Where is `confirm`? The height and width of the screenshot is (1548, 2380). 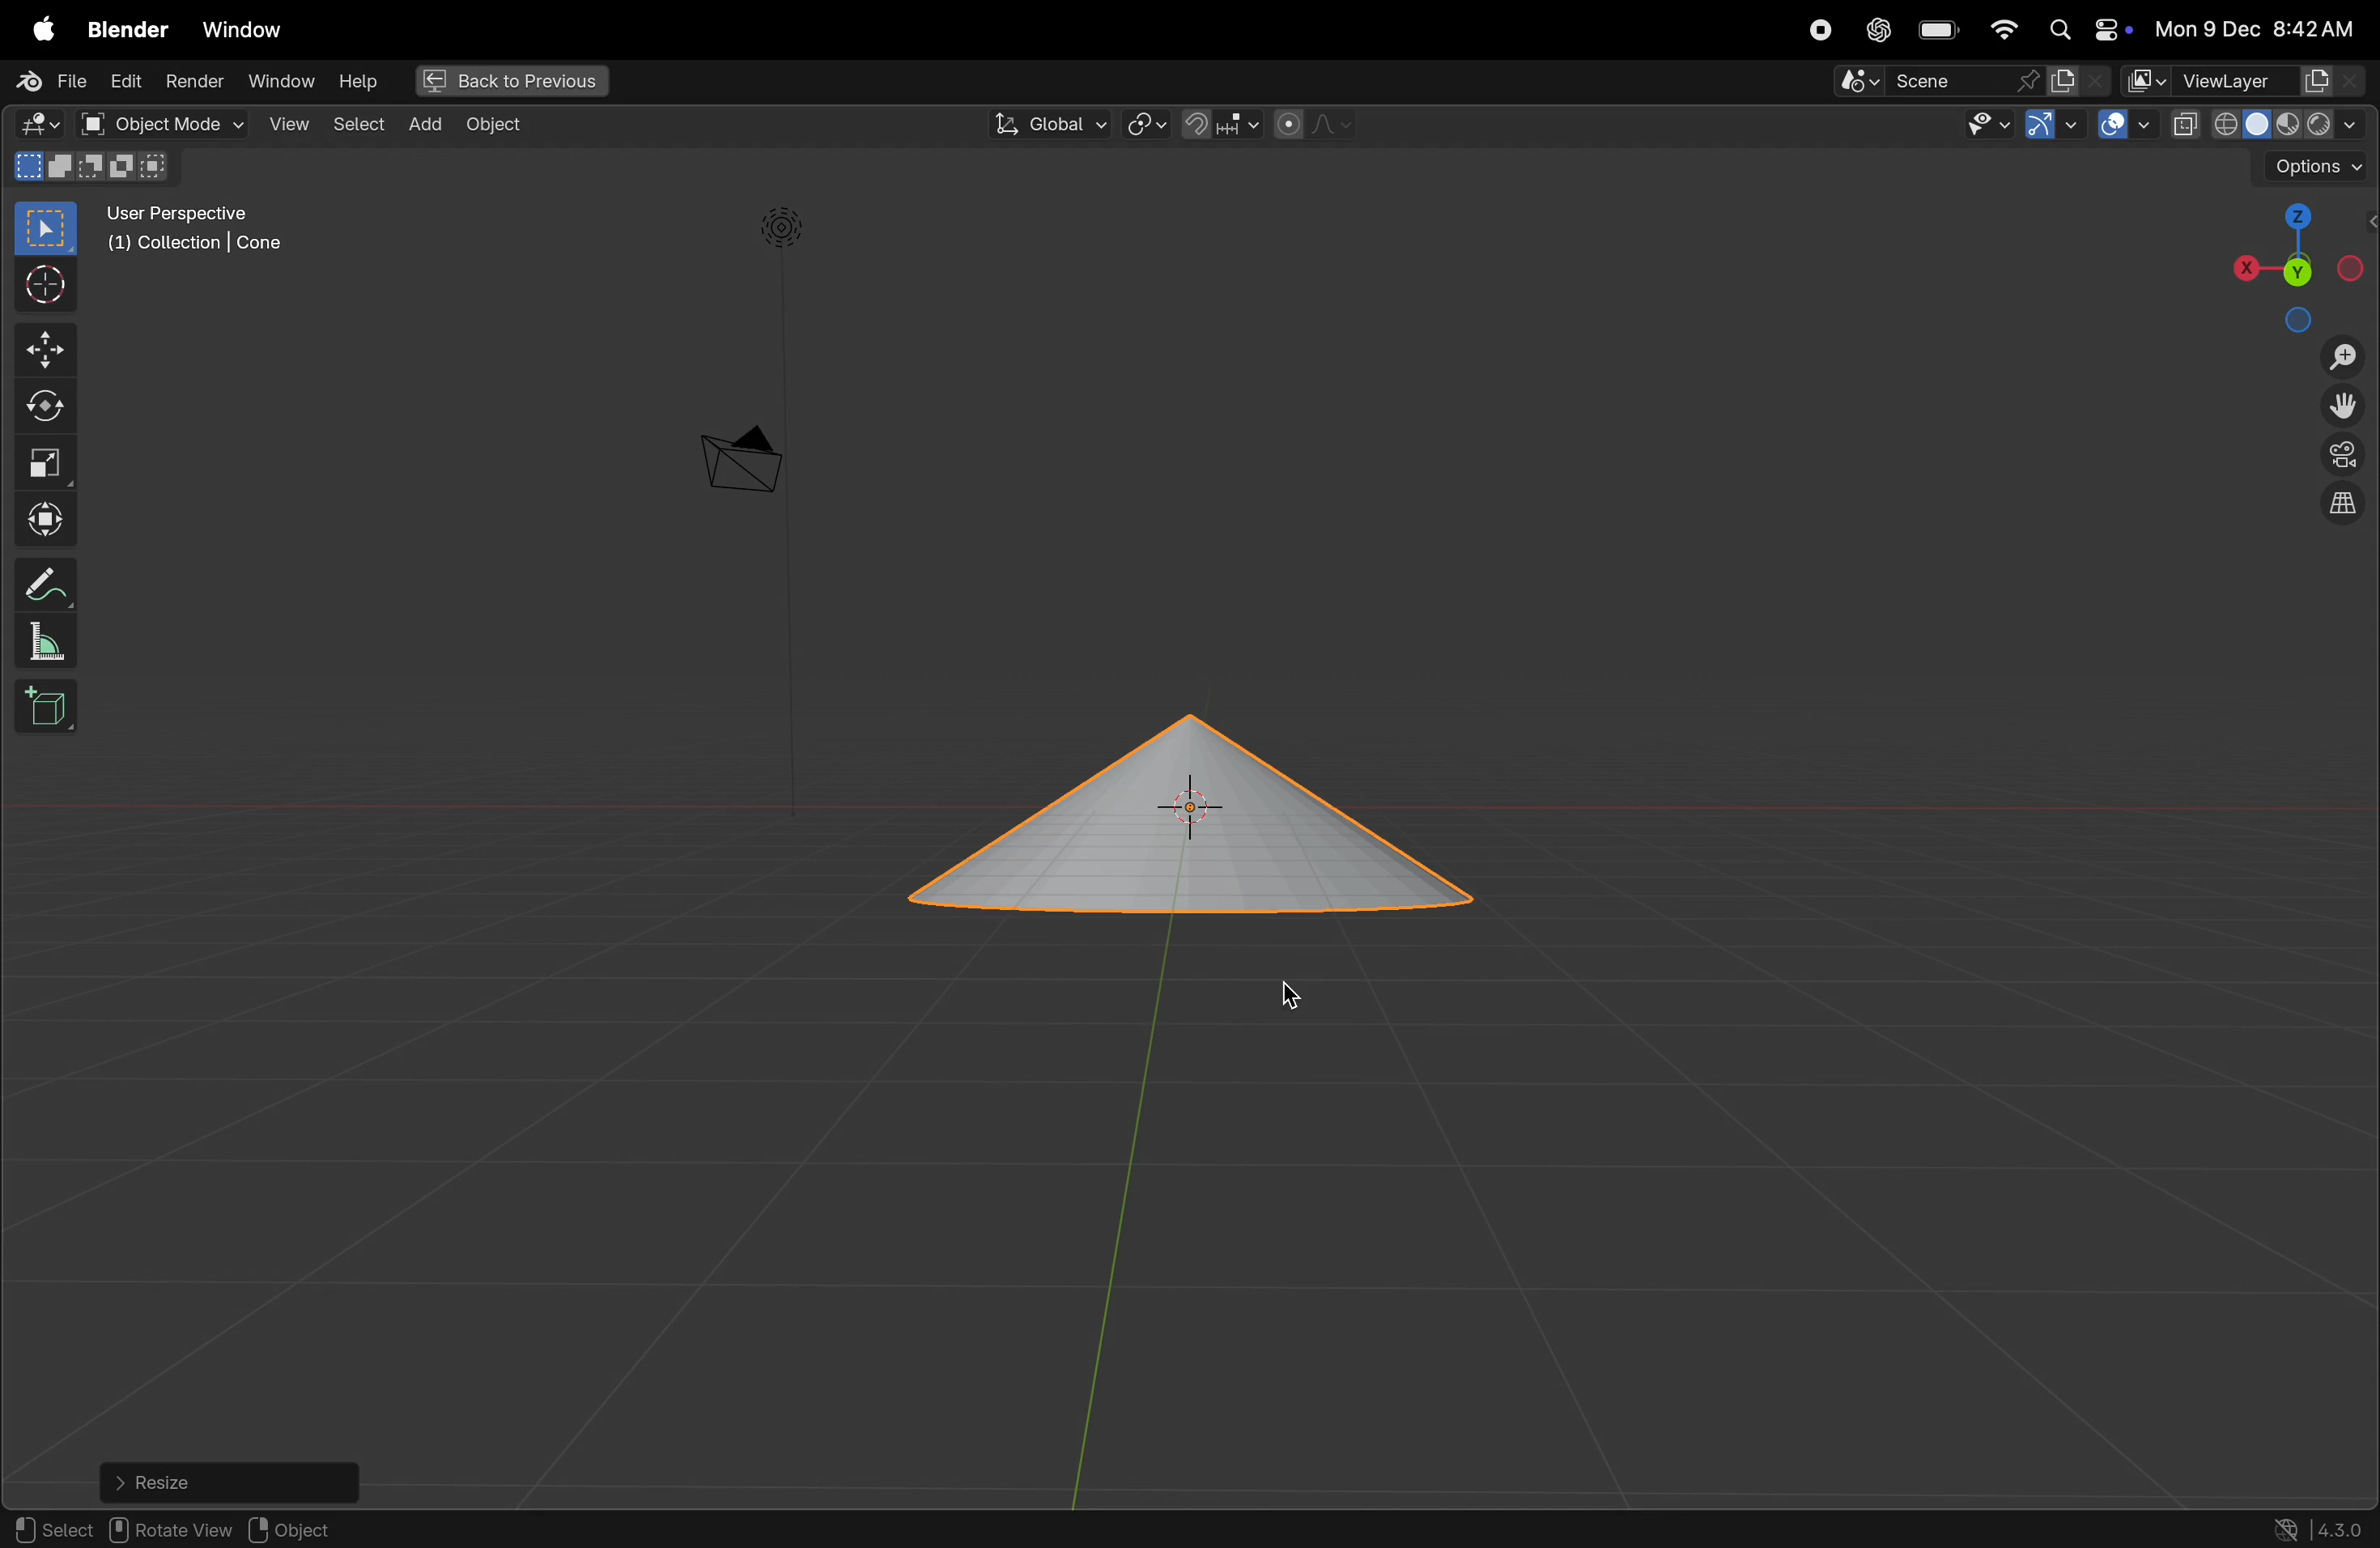
confirm is located at coordinates (57, 1530).